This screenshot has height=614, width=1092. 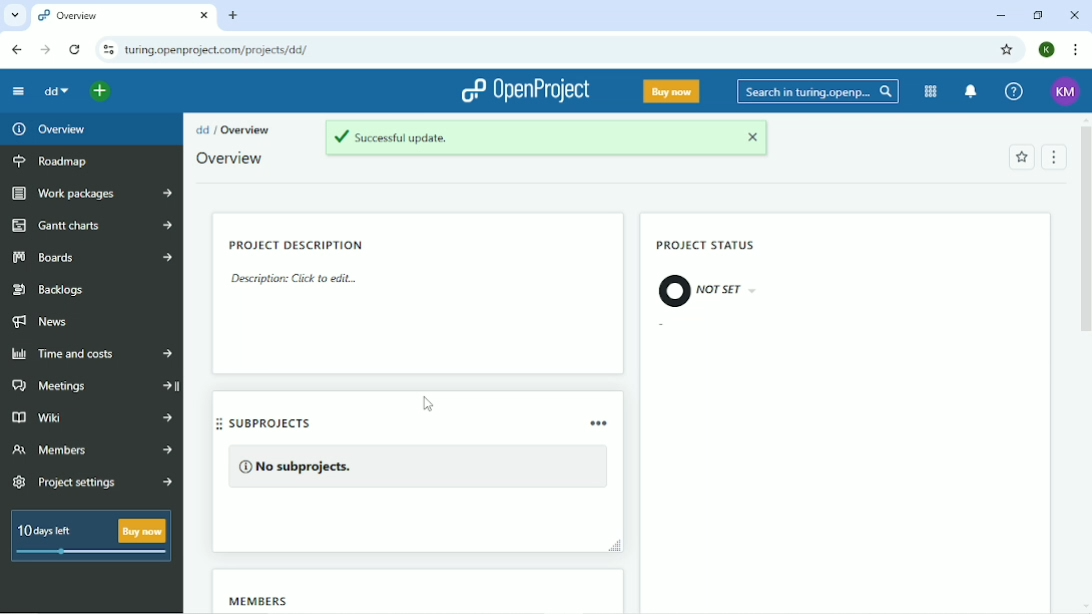 I want to click on Work packages, so click(x=89, y=194).